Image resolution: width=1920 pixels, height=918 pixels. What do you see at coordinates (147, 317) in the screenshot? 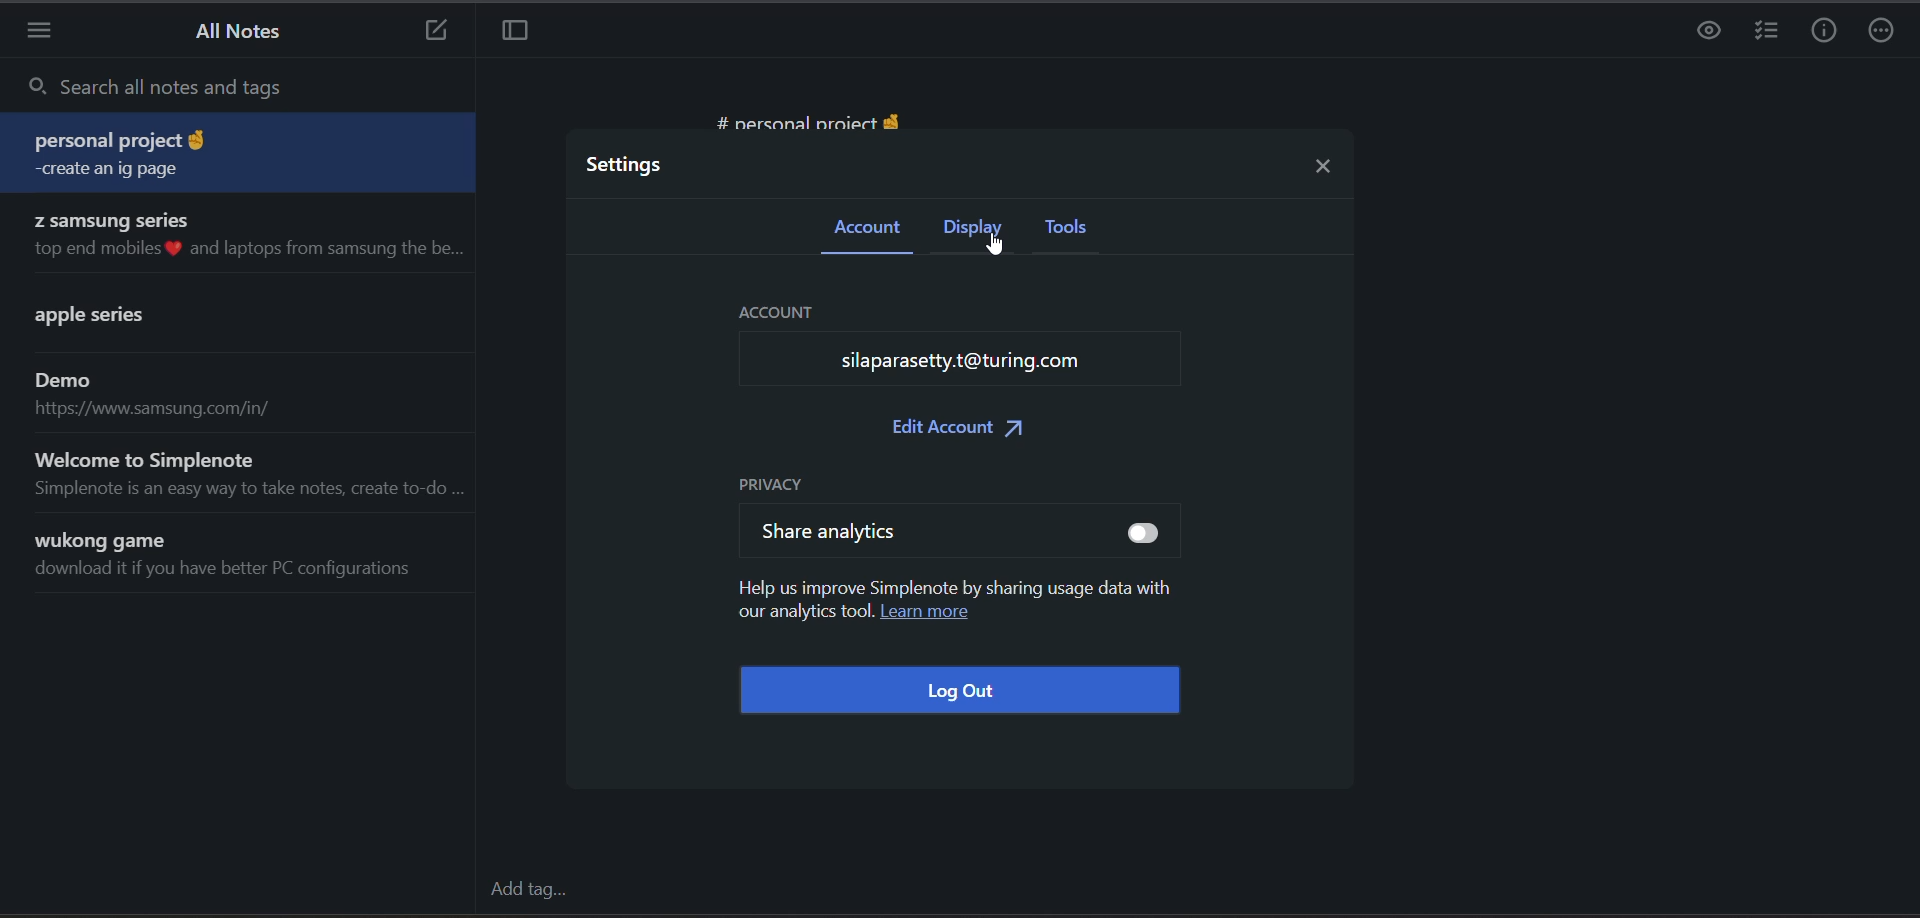
I see `note title and preview` at bounding box center [147, 317].